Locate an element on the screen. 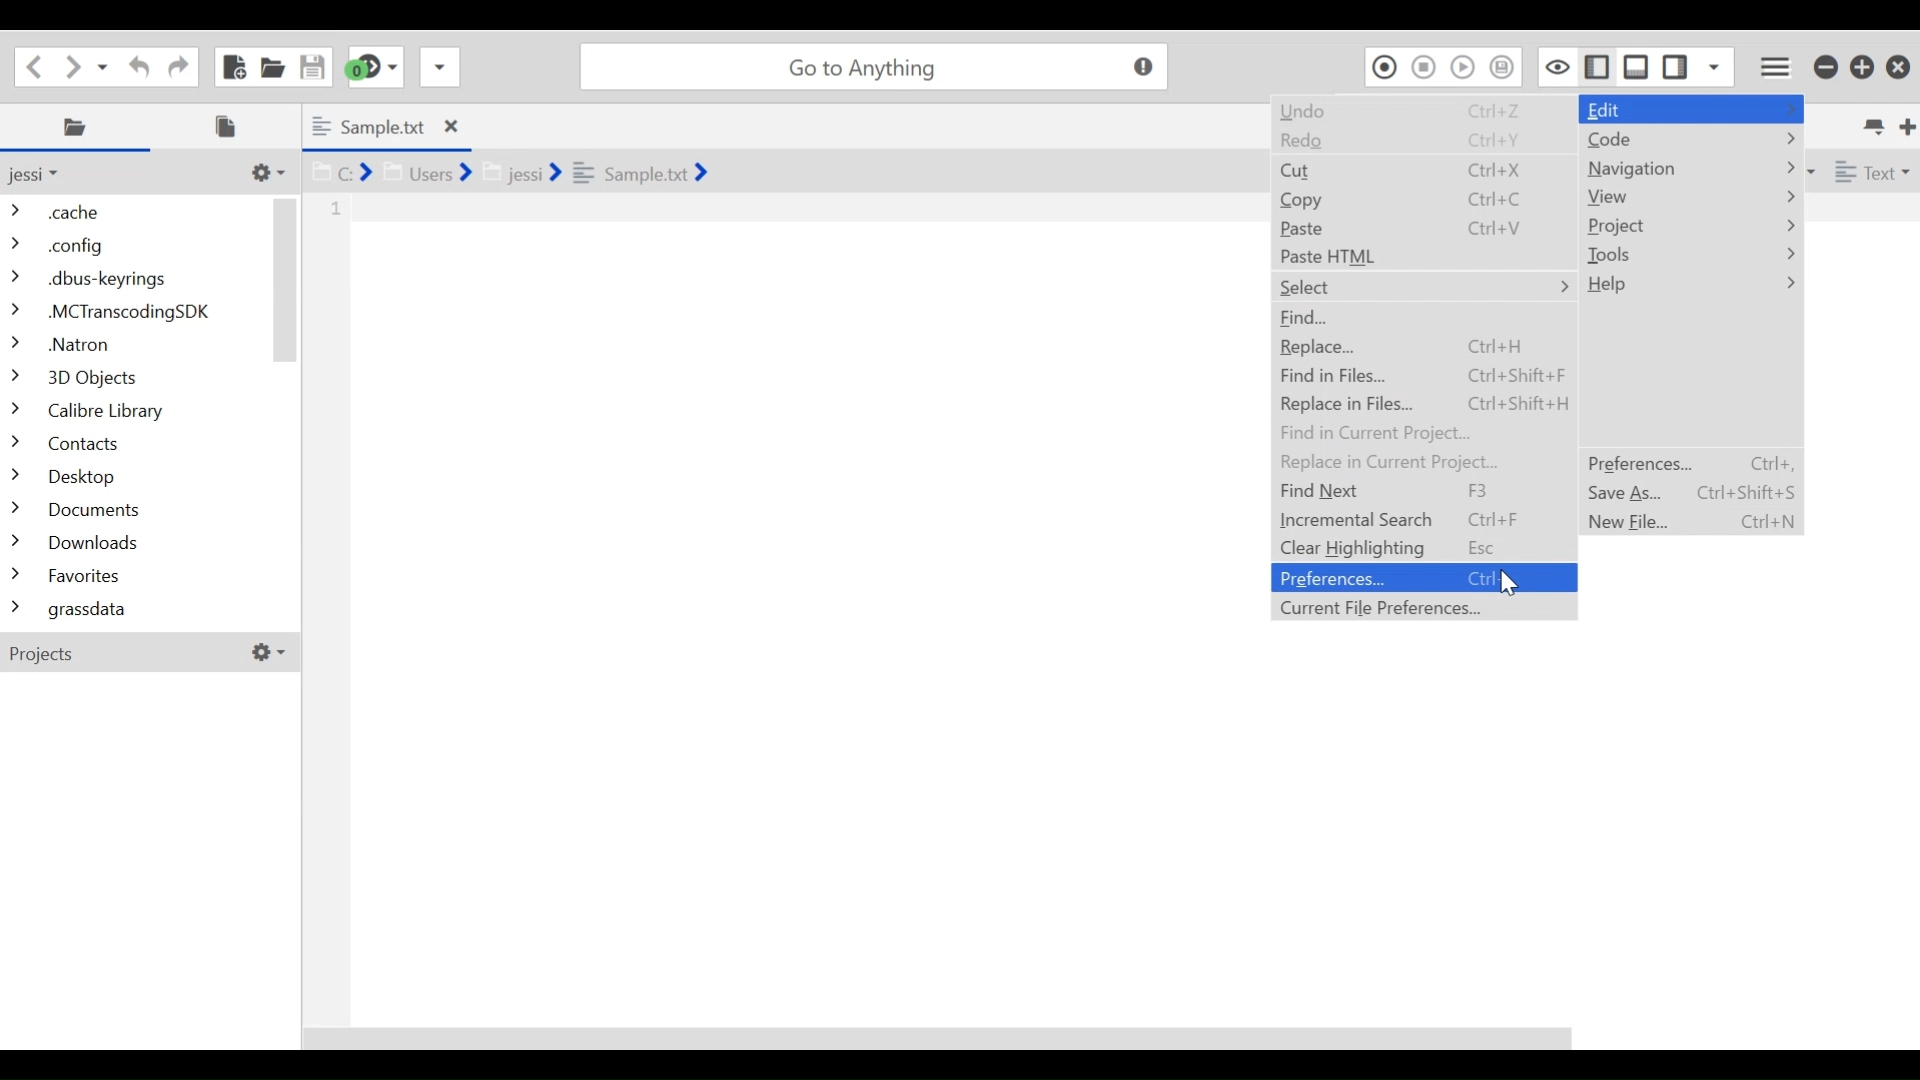 This screenshot has width=1920, height=1080. Find is located at coordinates (1420, 318).